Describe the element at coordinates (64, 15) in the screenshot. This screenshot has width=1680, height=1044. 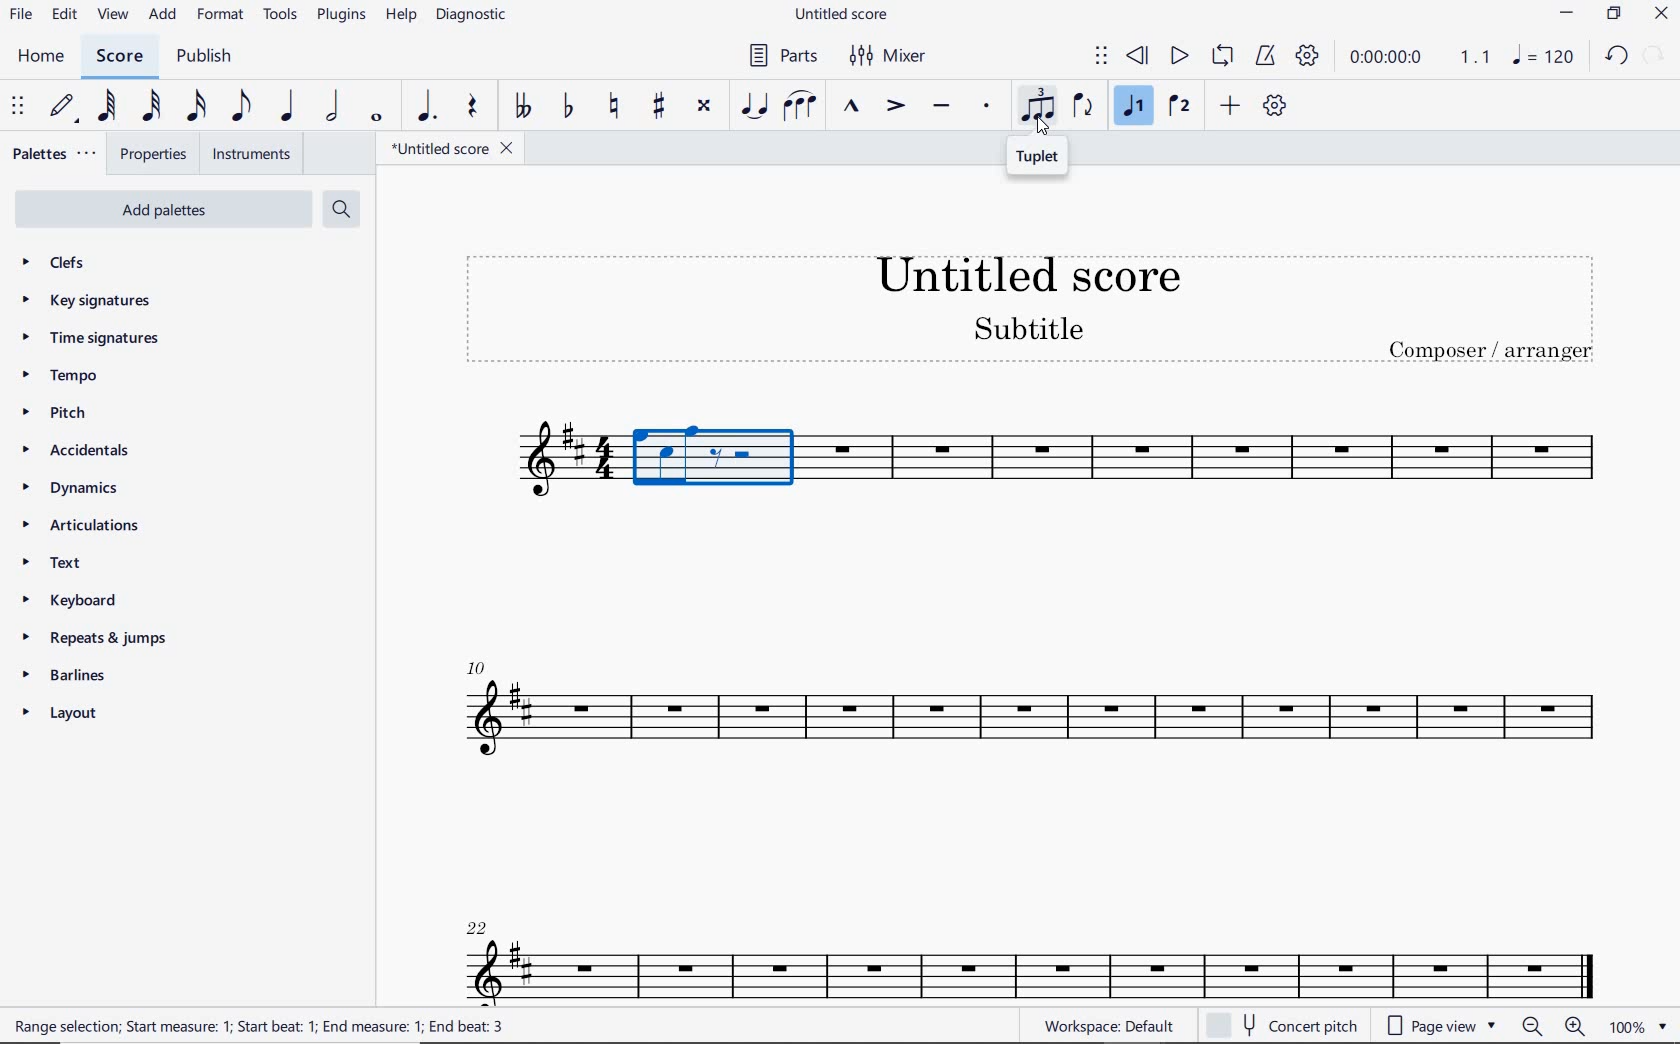
I see `EDIT` at that location.